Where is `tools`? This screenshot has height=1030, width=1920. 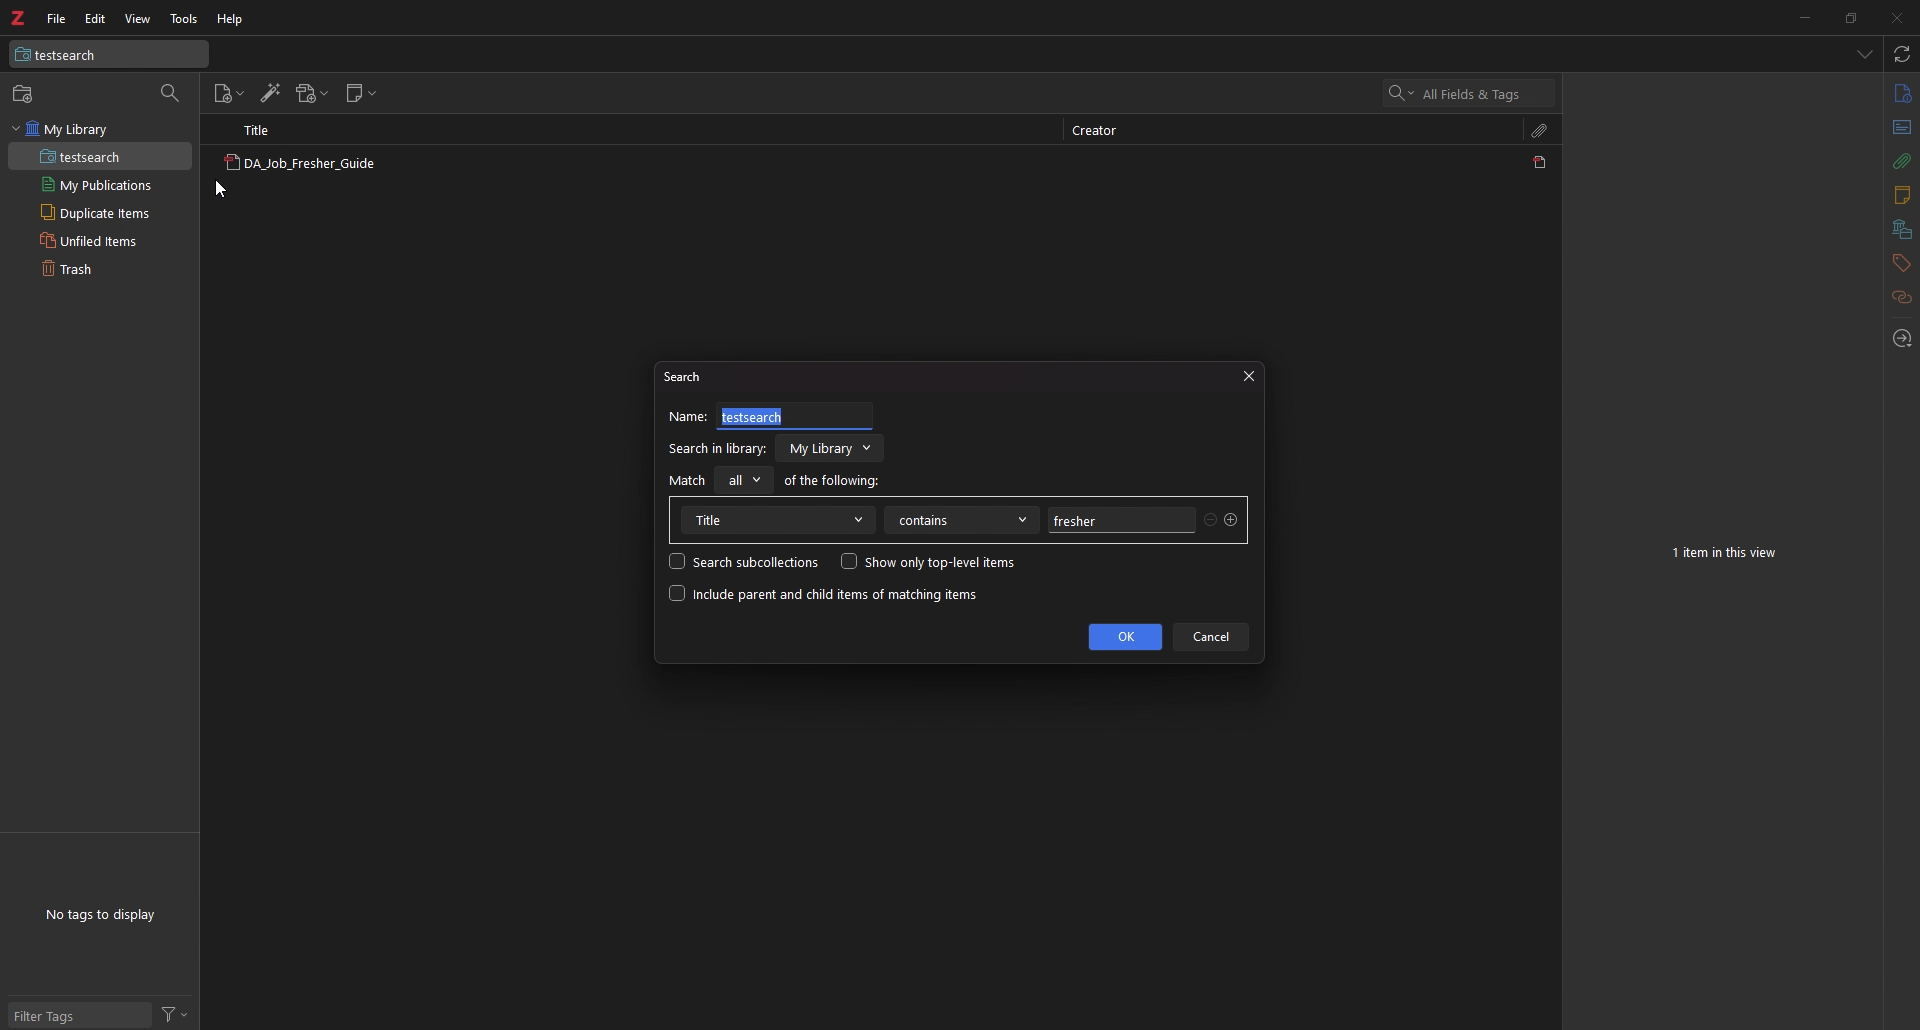
tools is located at coordinates (185, 19).